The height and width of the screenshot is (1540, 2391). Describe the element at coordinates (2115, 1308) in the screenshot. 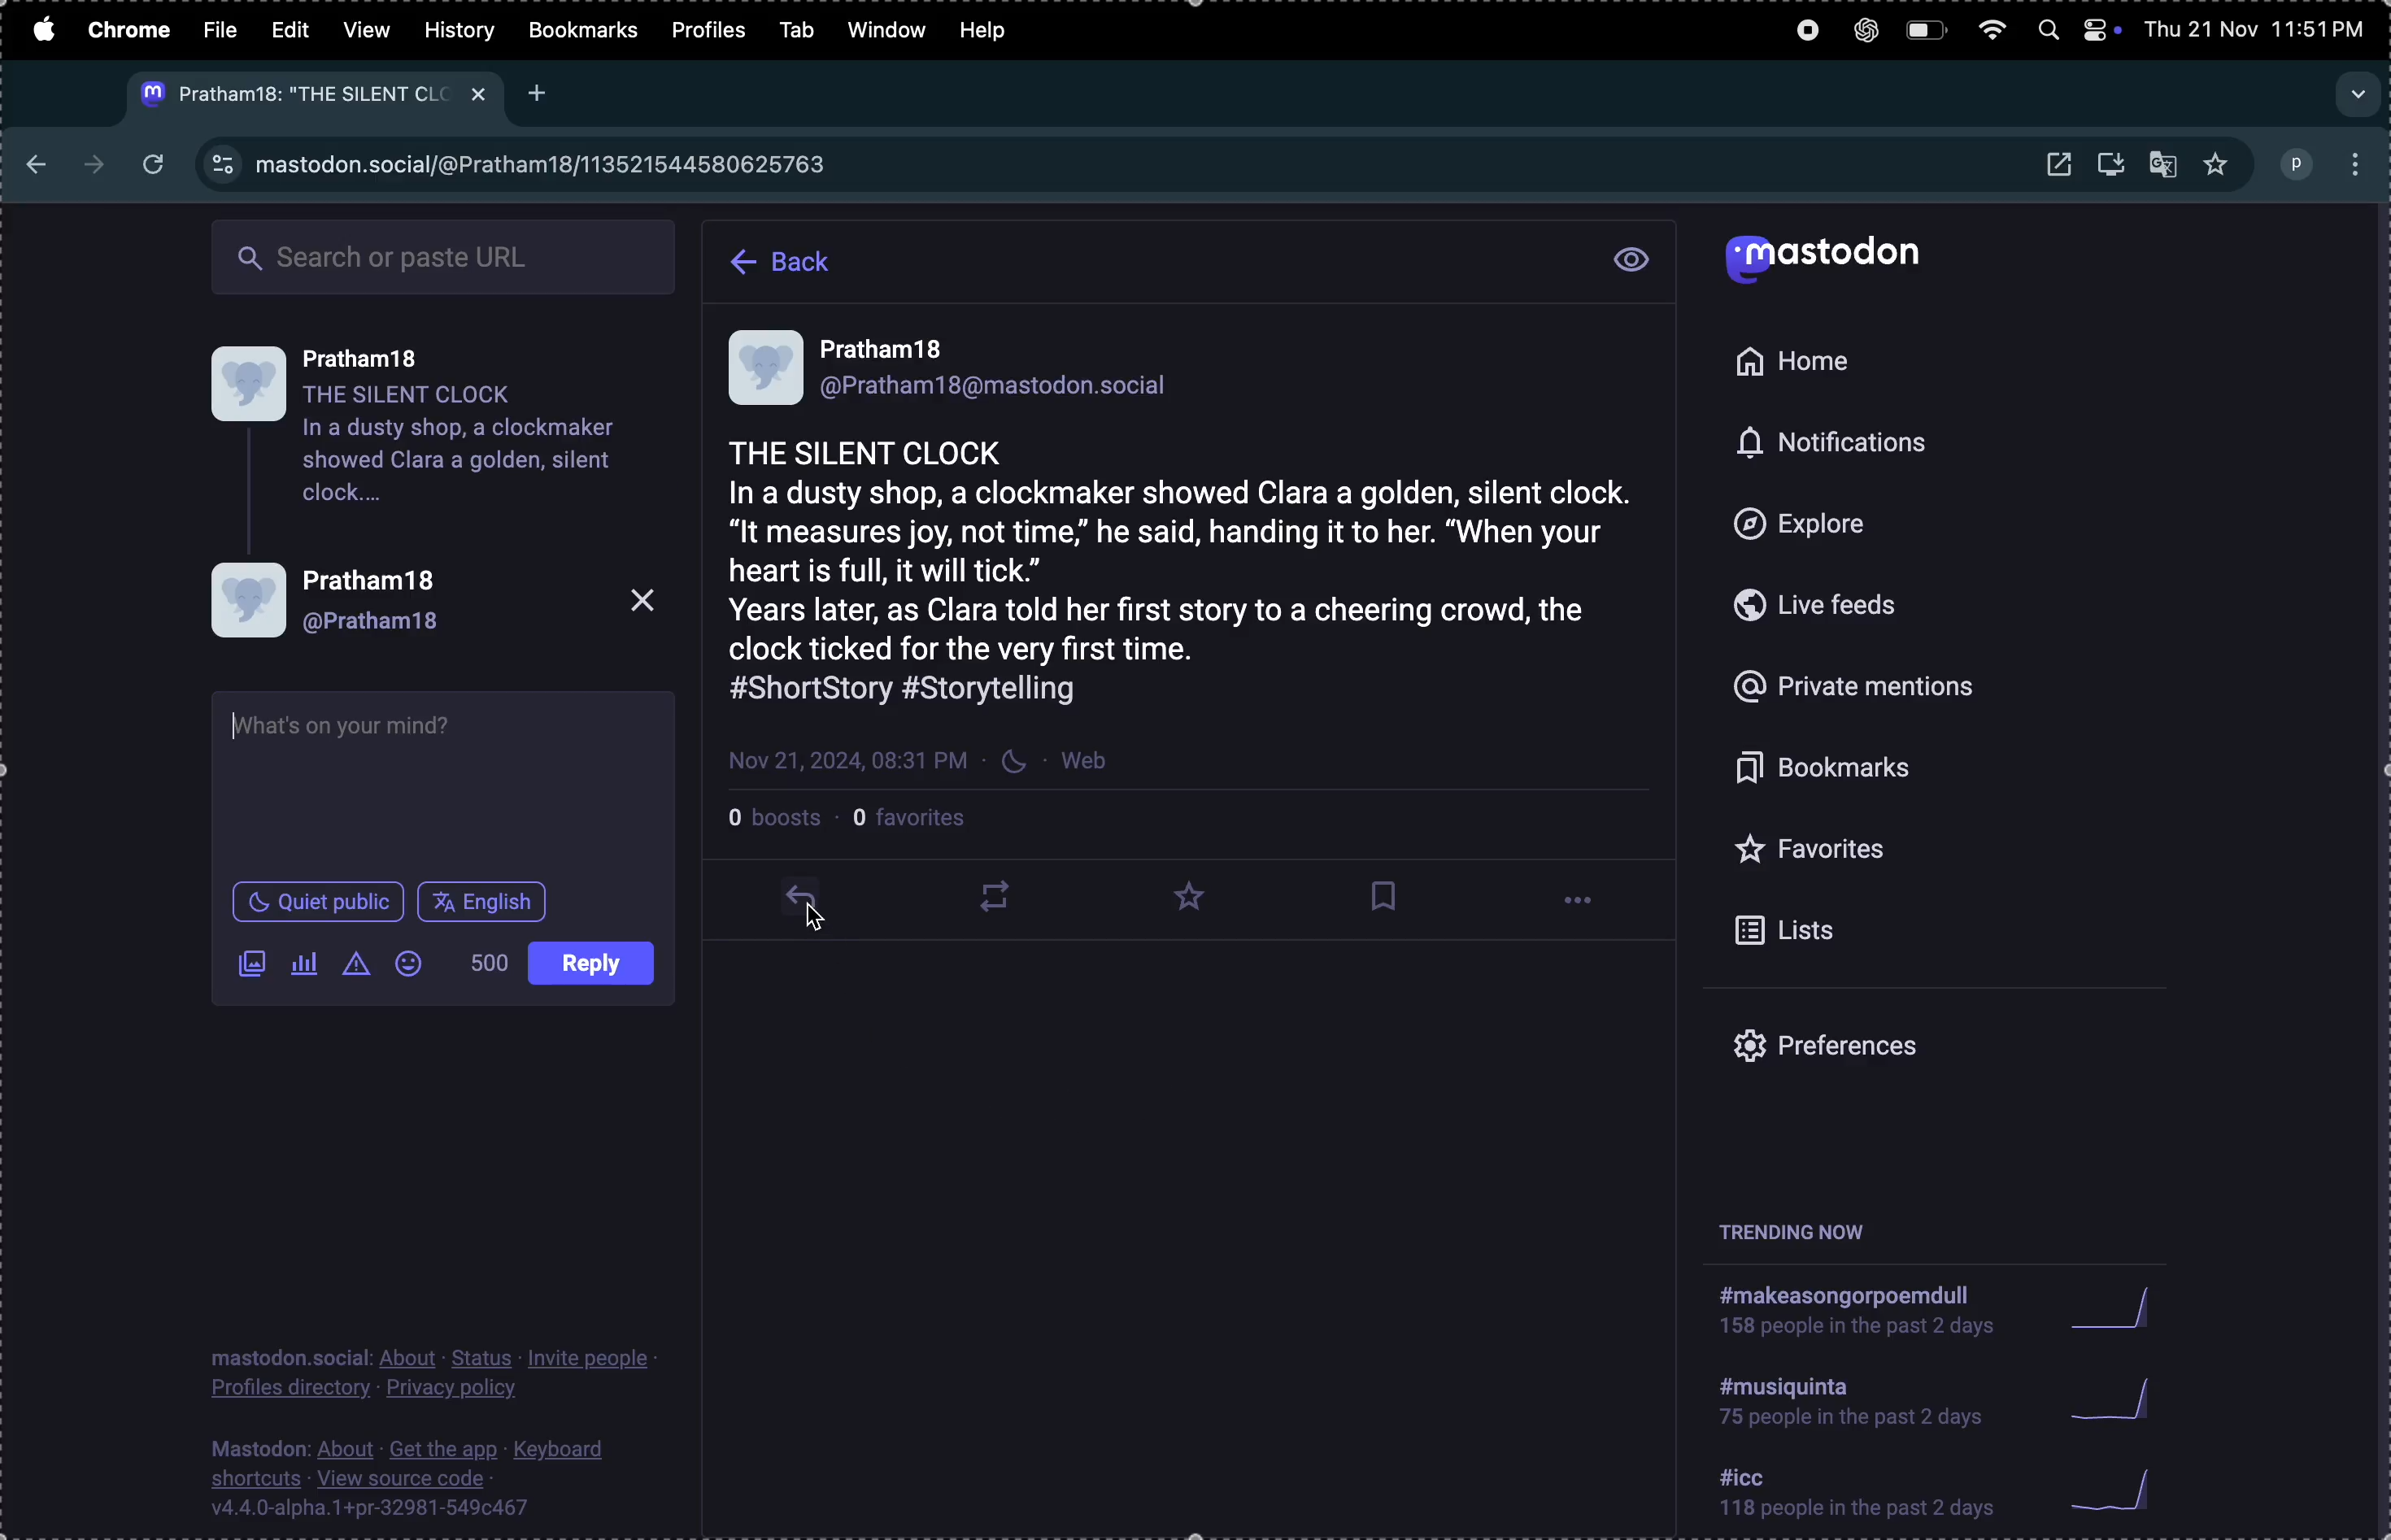

I see `graph` at that location.